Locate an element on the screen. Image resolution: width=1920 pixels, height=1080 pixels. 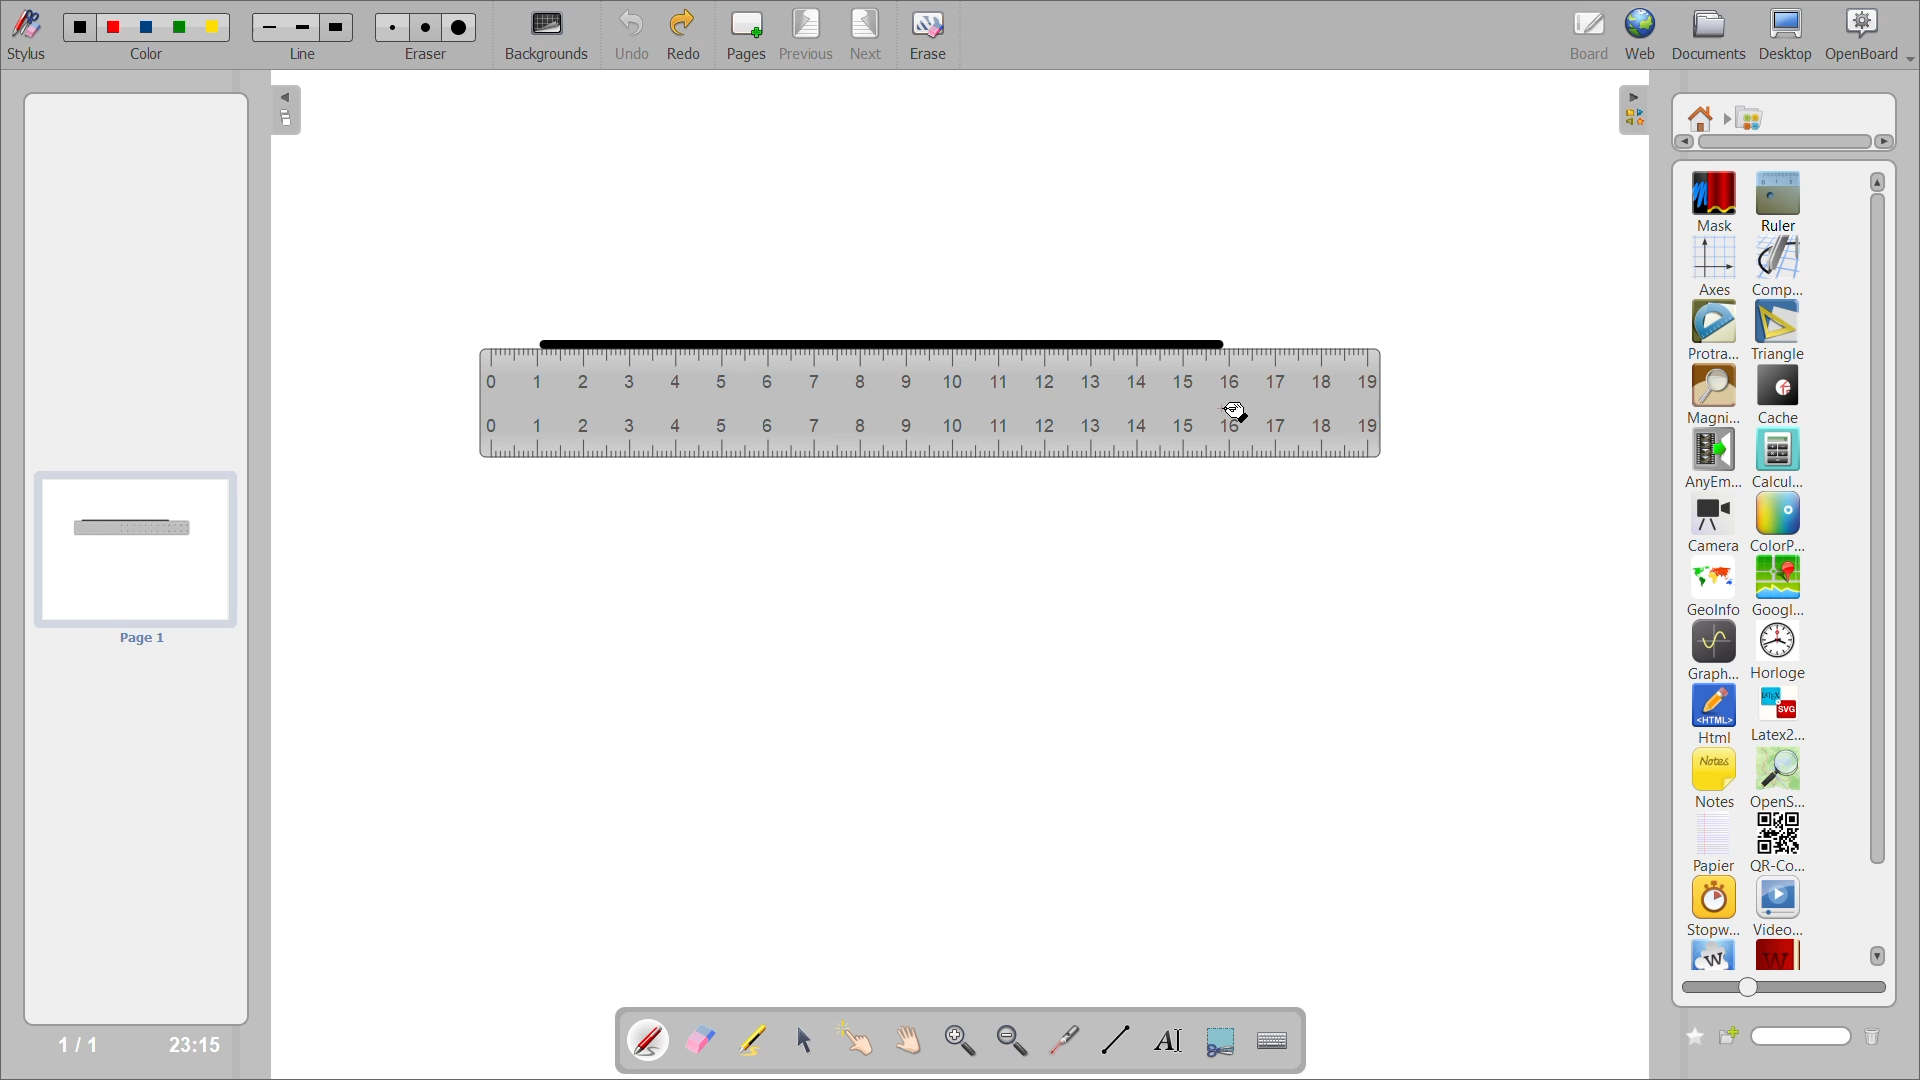
mouse up is located at coordinates (1237, 415).